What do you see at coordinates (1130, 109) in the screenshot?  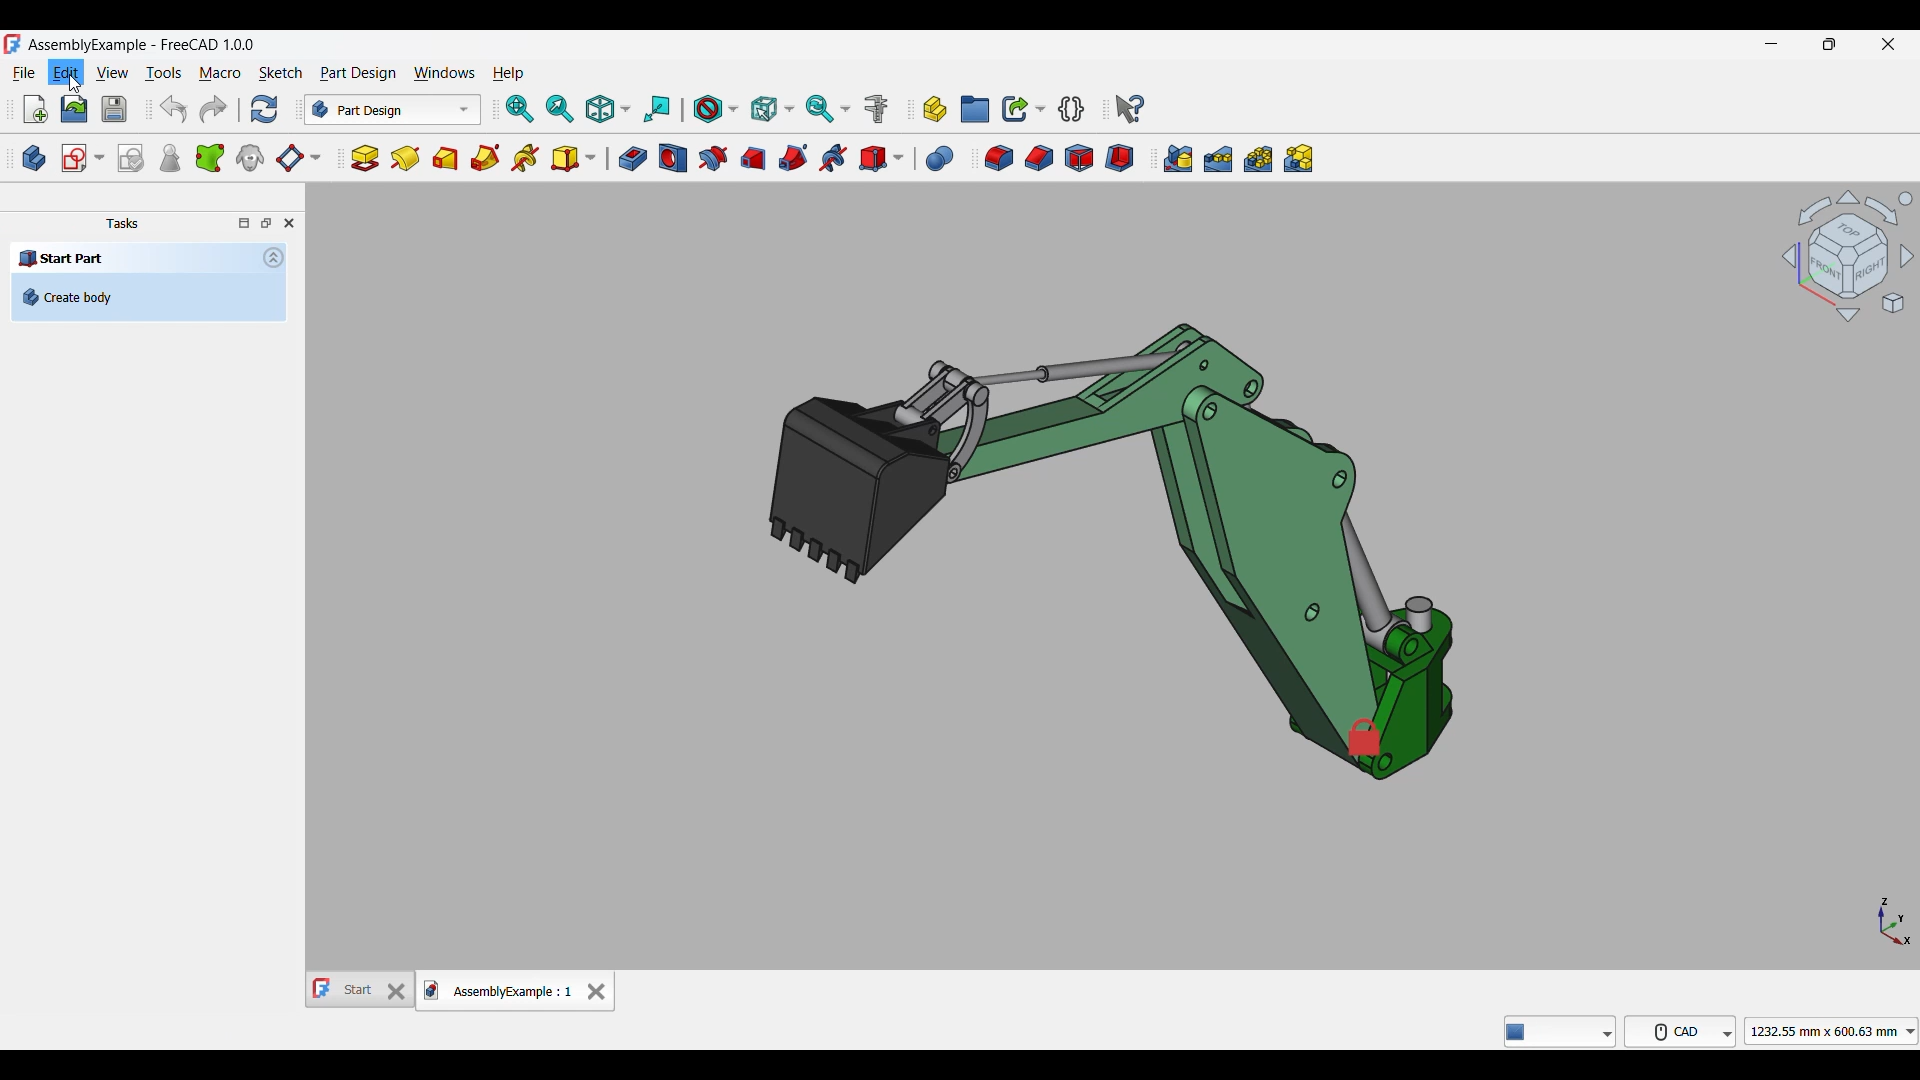 I see `What's this` at bounding box center [1130, 109].